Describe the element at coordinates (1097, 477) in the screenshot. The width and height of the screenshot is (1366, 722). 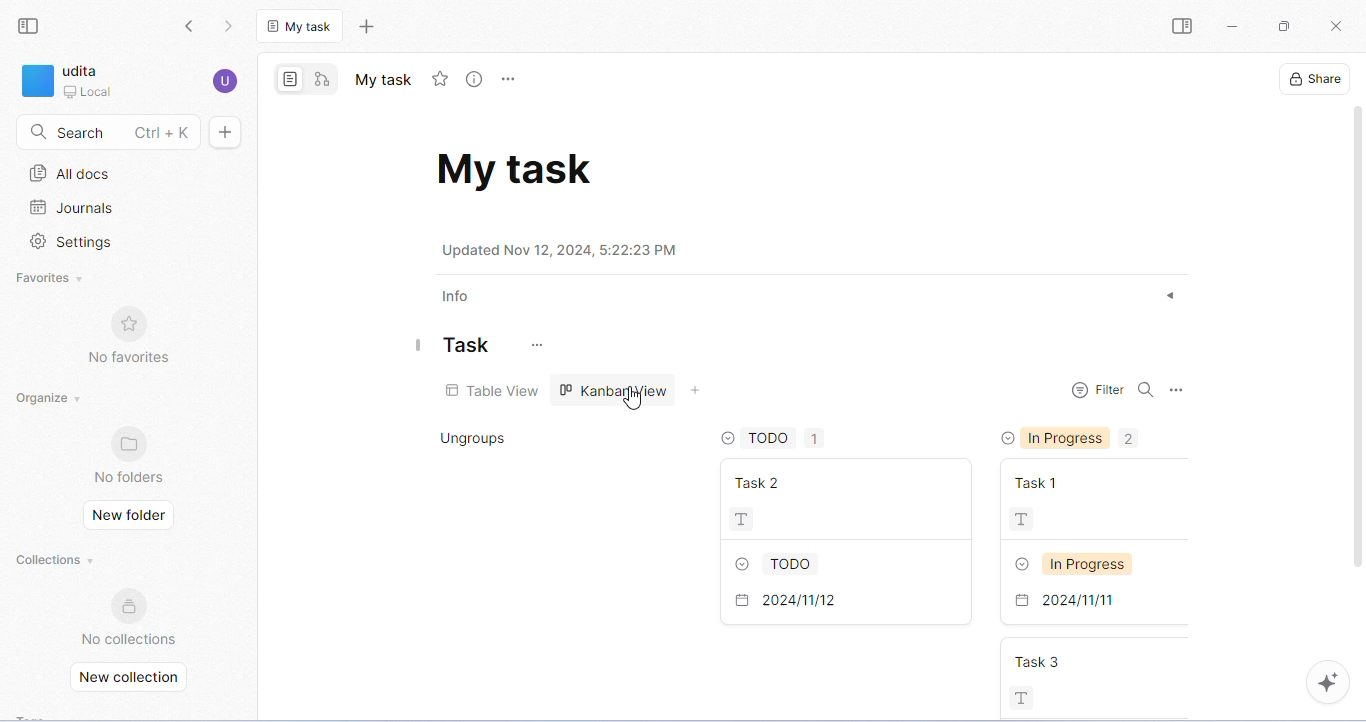
I see `task 1` at that location.